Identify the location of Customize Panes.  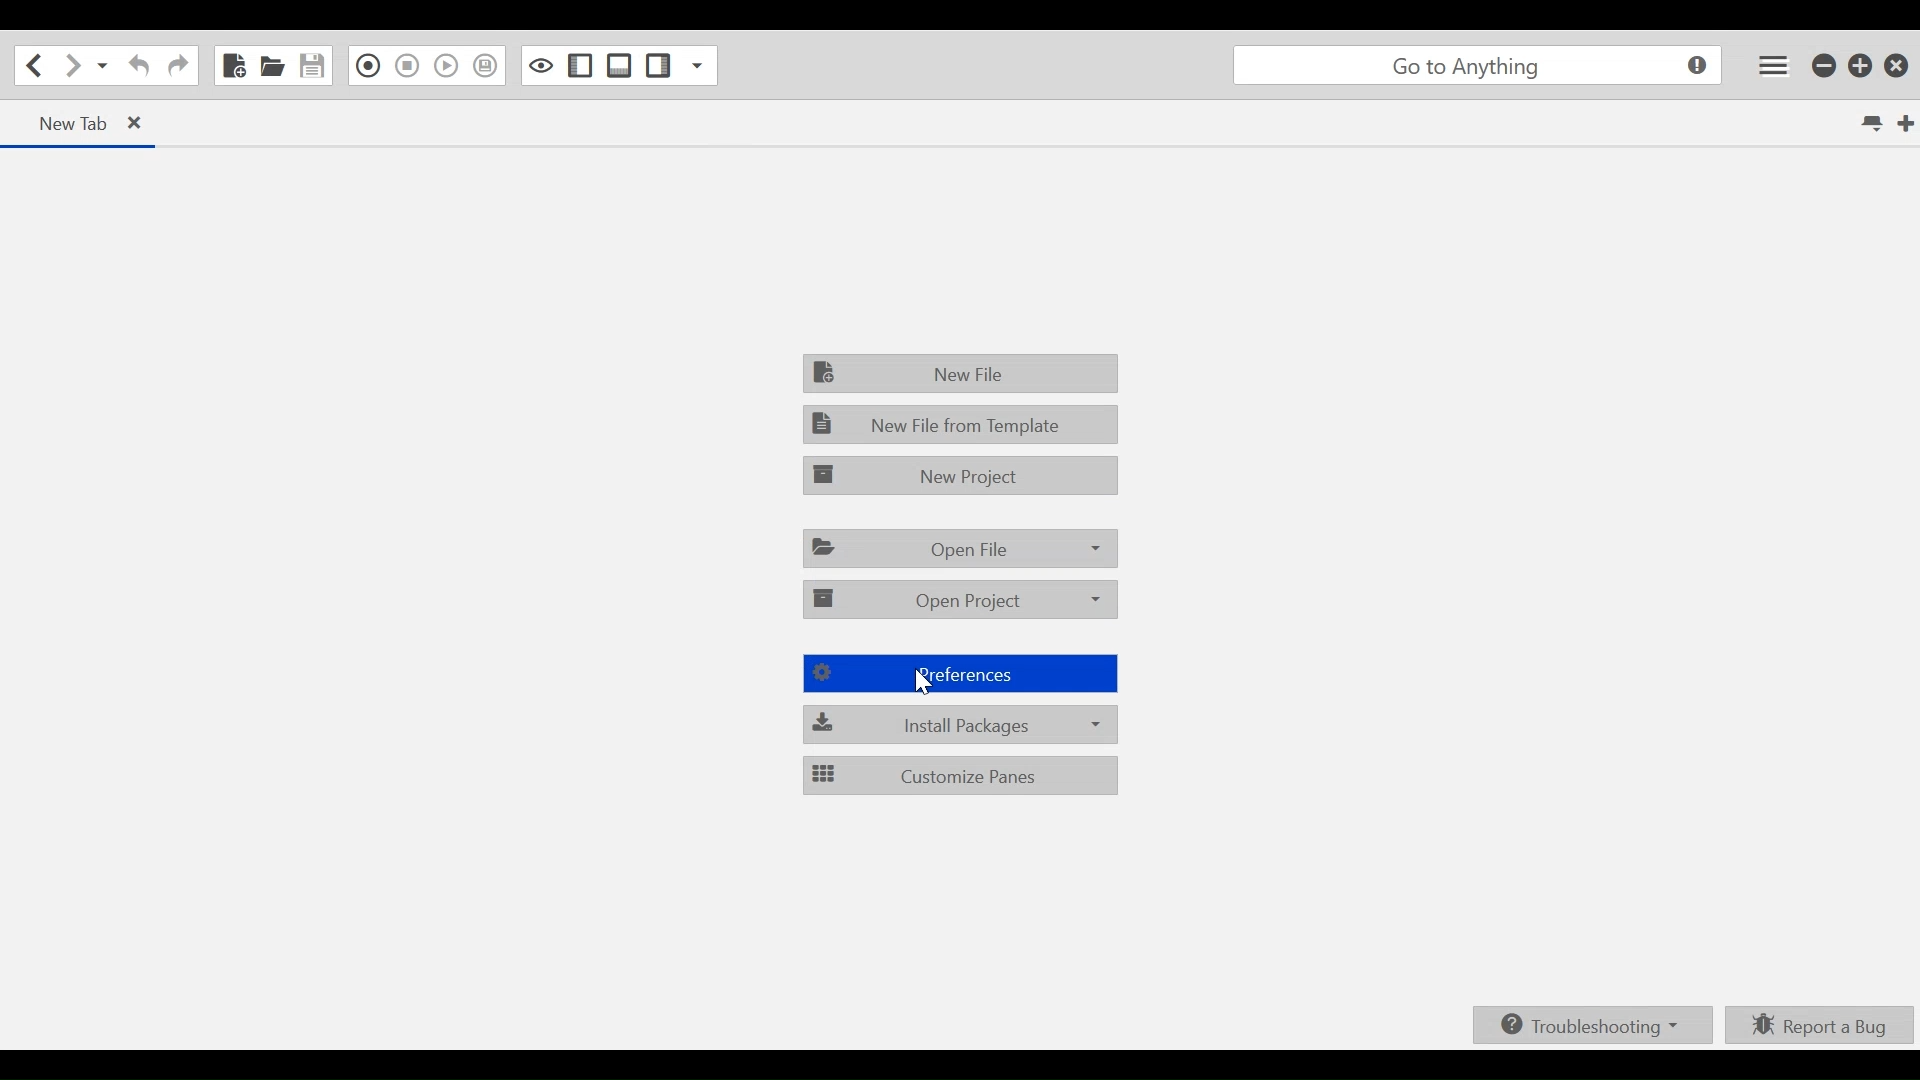
(963, 777).